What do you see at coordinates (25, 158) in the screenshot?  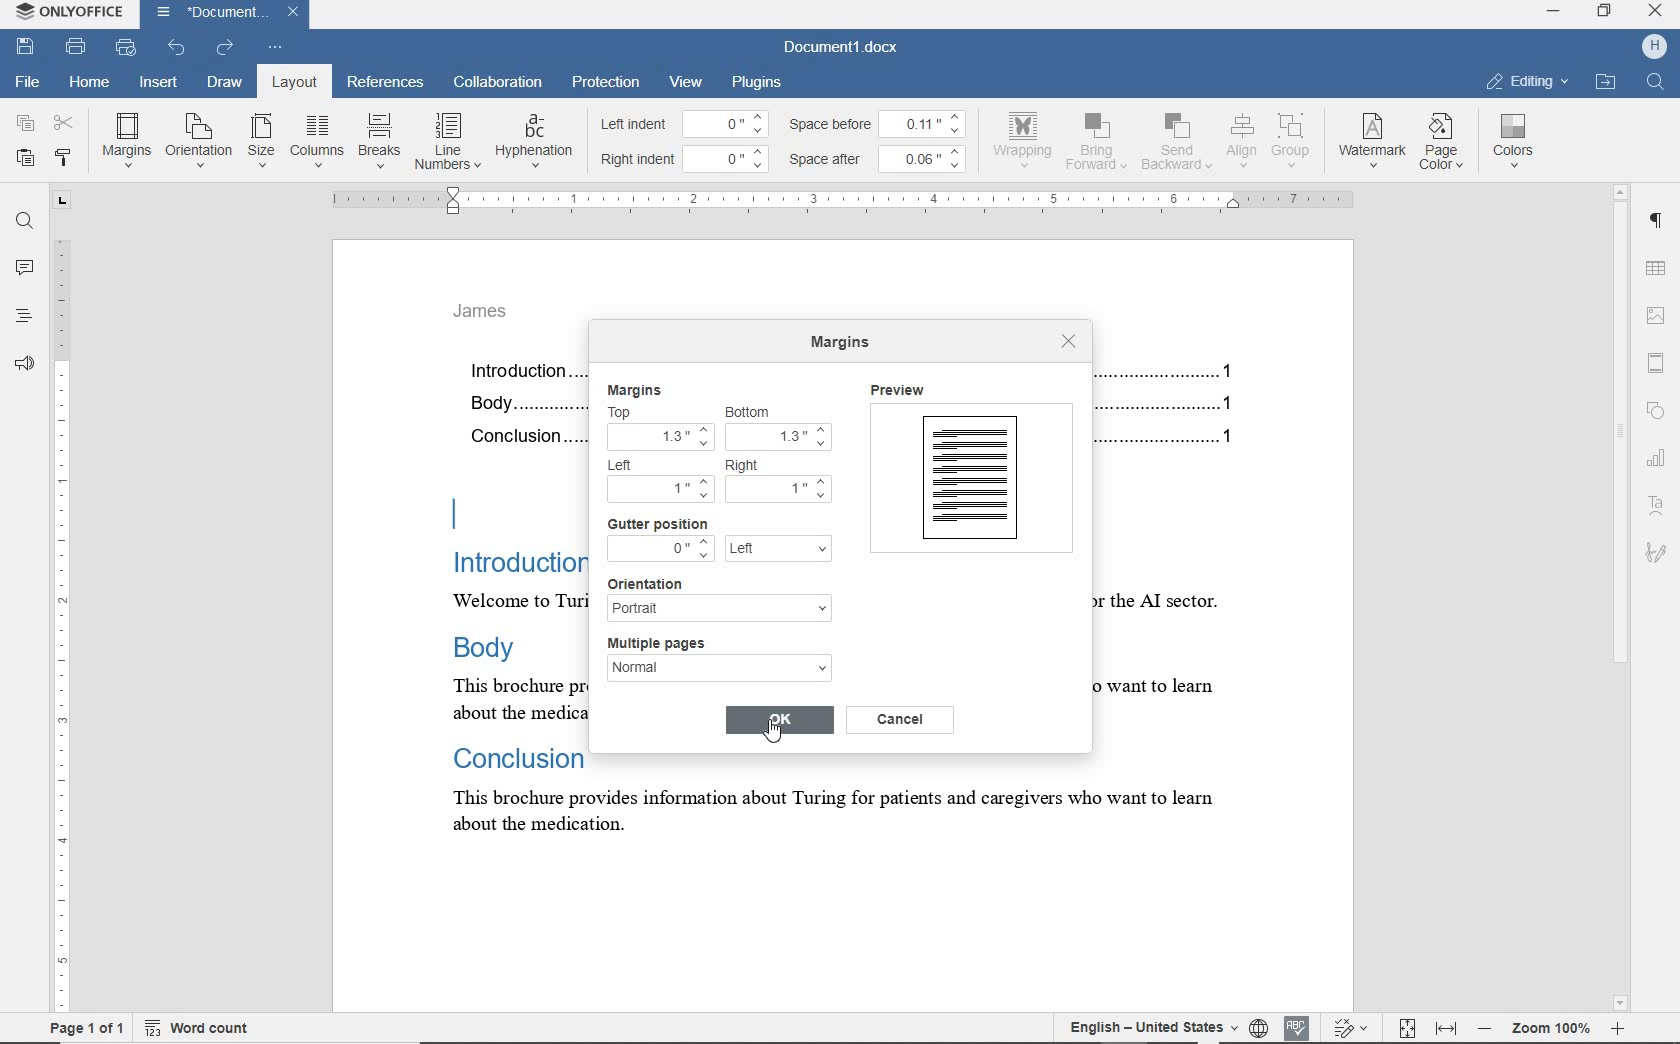 I see `paste` at bounding box center [25, 158].